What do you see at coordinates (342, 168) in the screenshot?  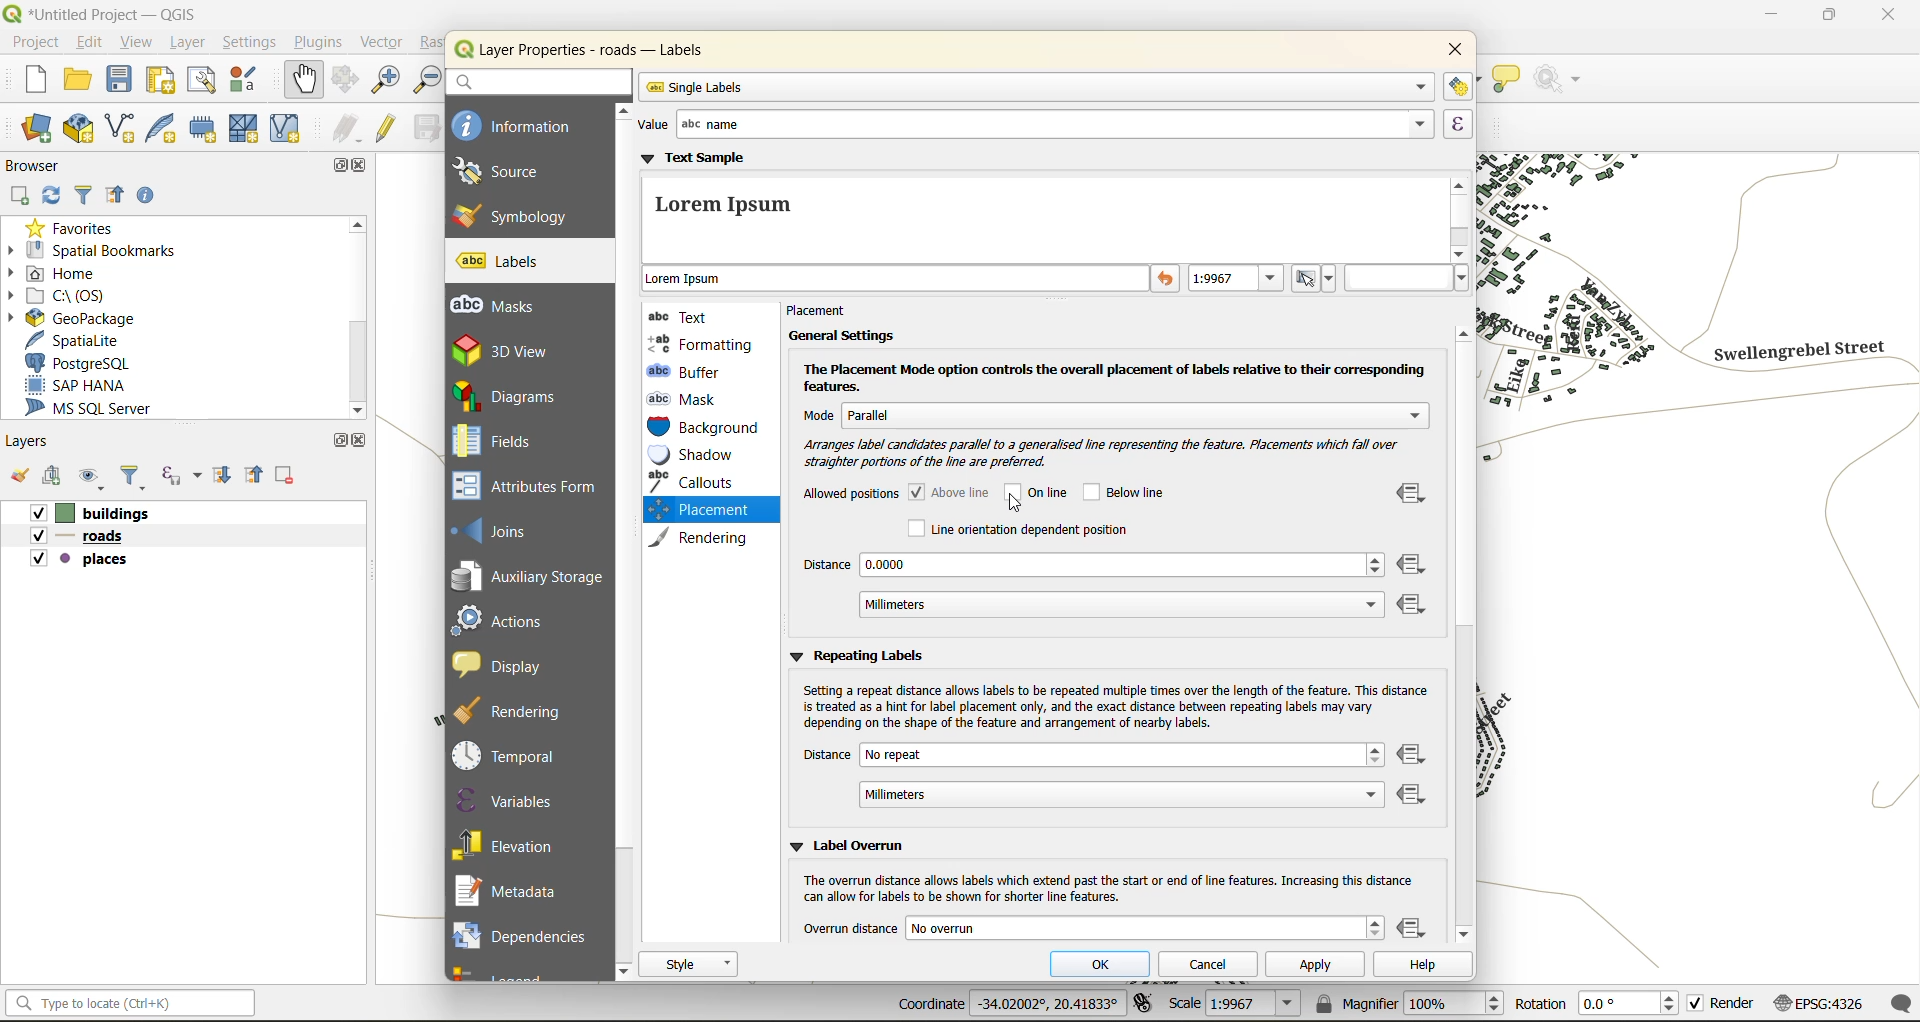 I see `maximize` at bounding box center [342, 168].